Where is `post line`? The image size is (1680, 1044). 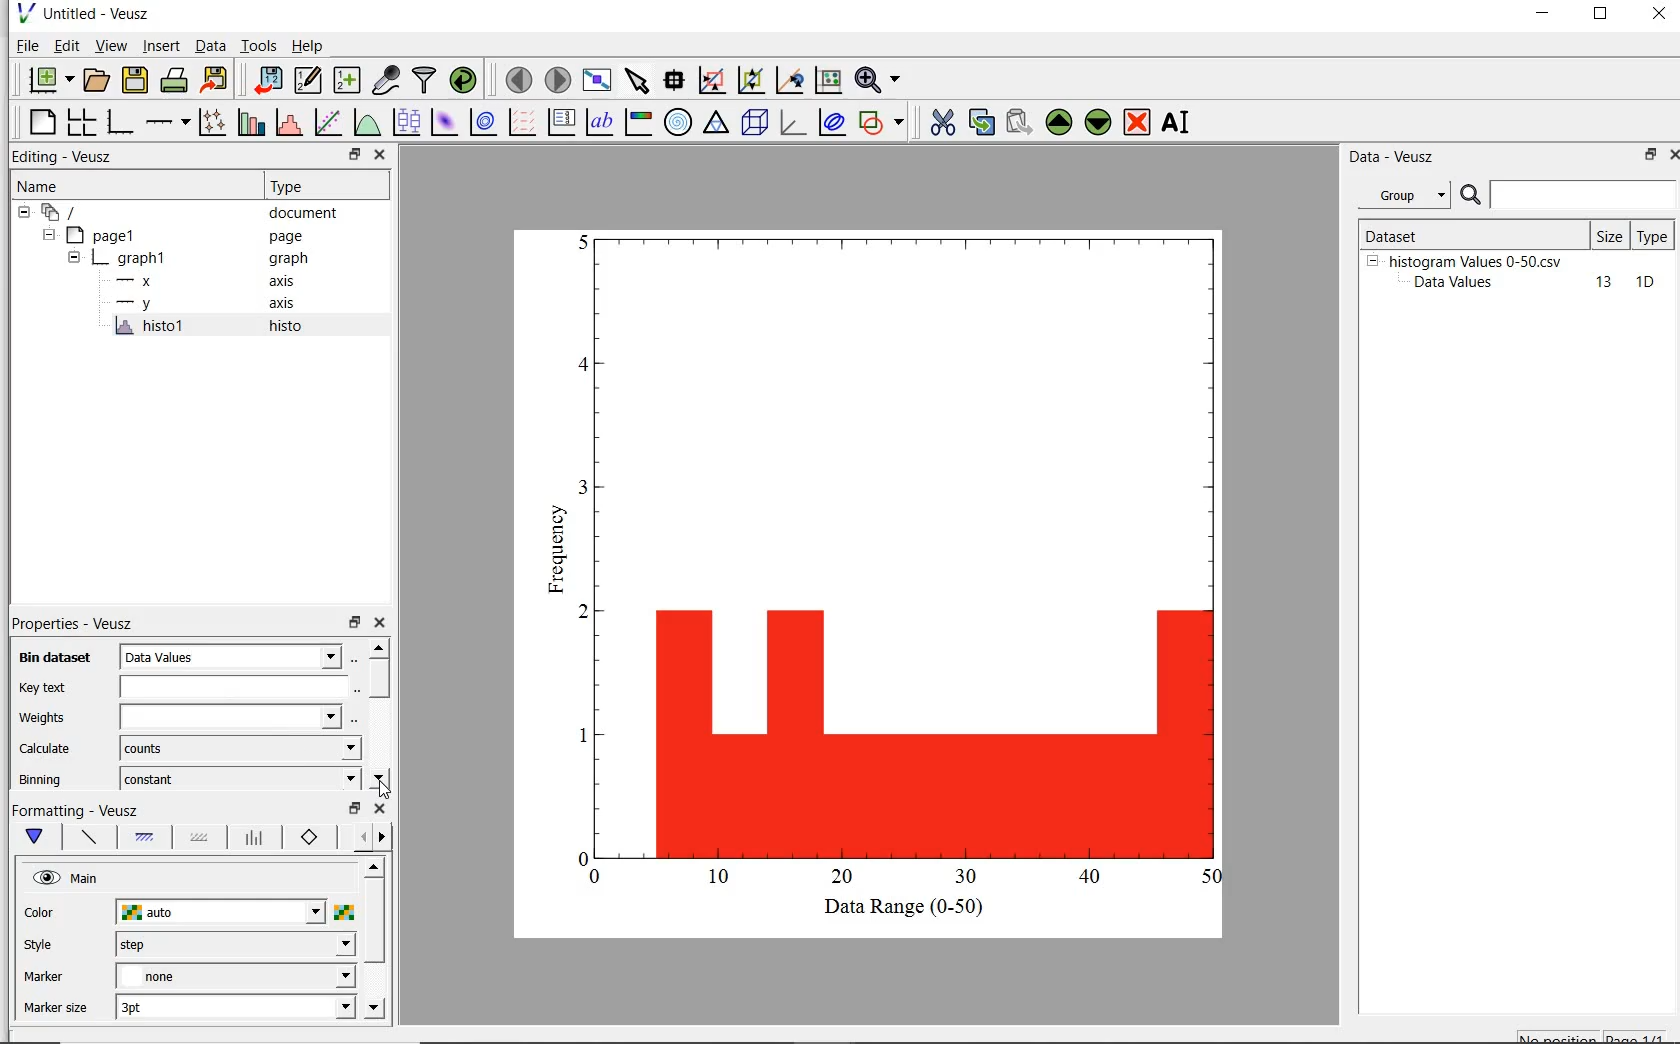
post line is located at coordinates (255, 838).